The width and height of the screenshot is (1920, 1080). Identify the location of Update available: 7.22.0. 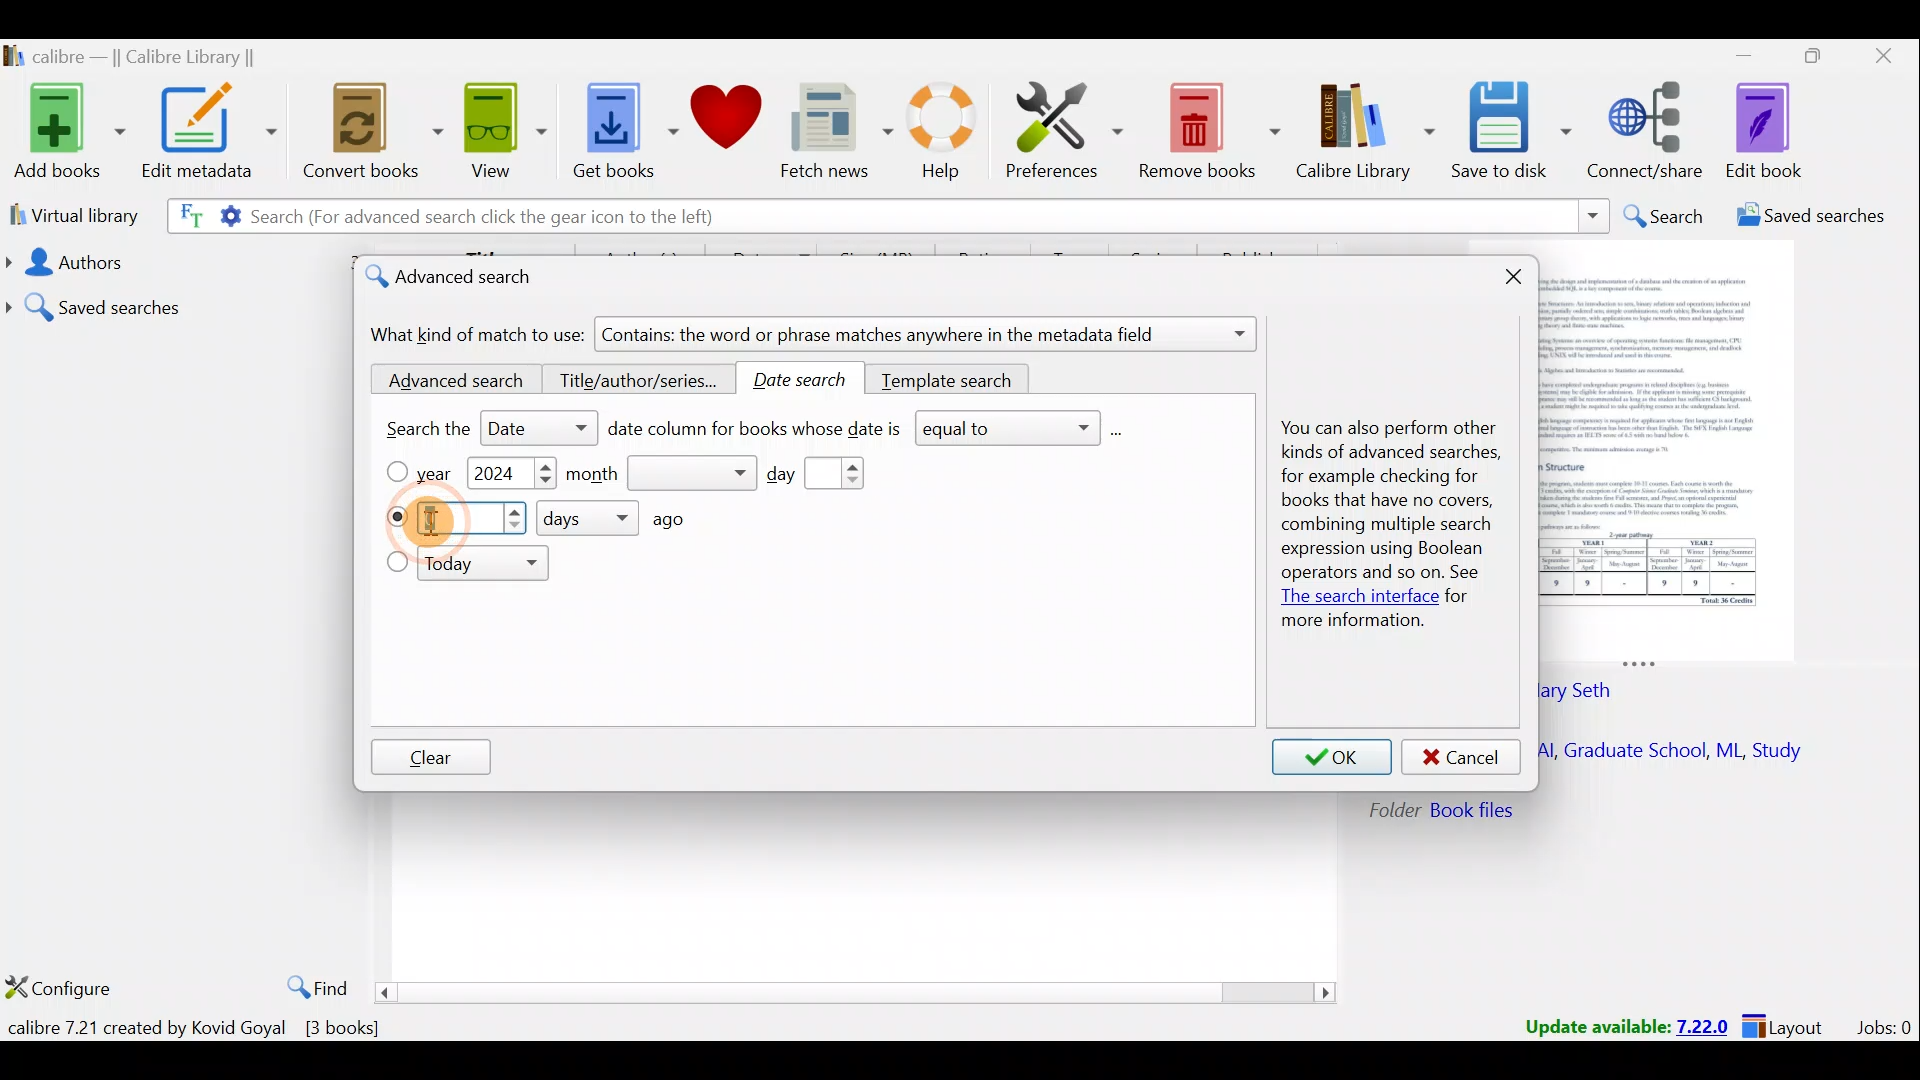
(1616, 1024).